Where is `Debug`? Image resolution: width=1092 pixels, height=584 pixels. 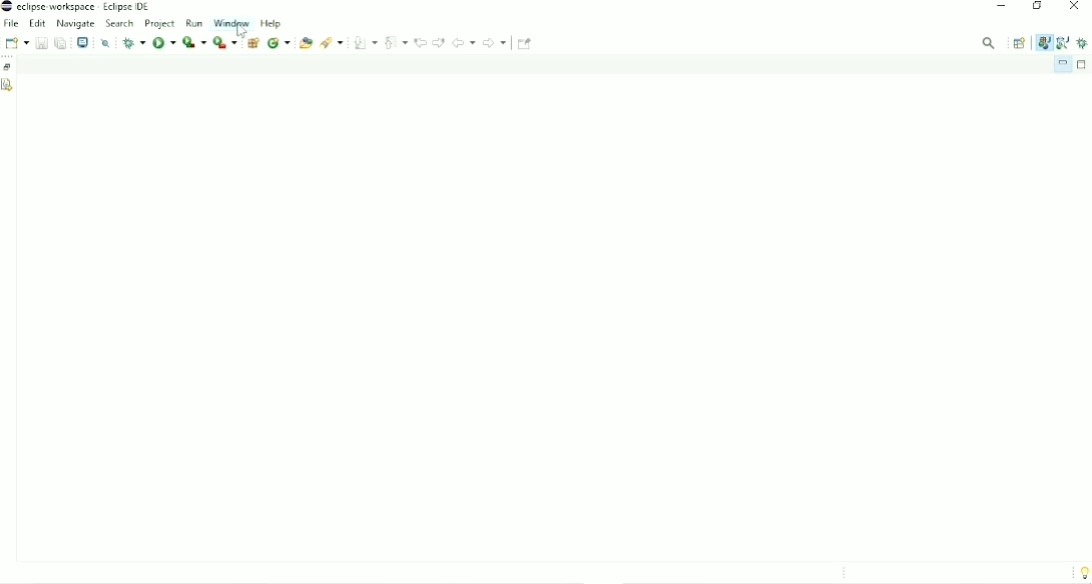 Debug is located at coordinates (1083, 42).